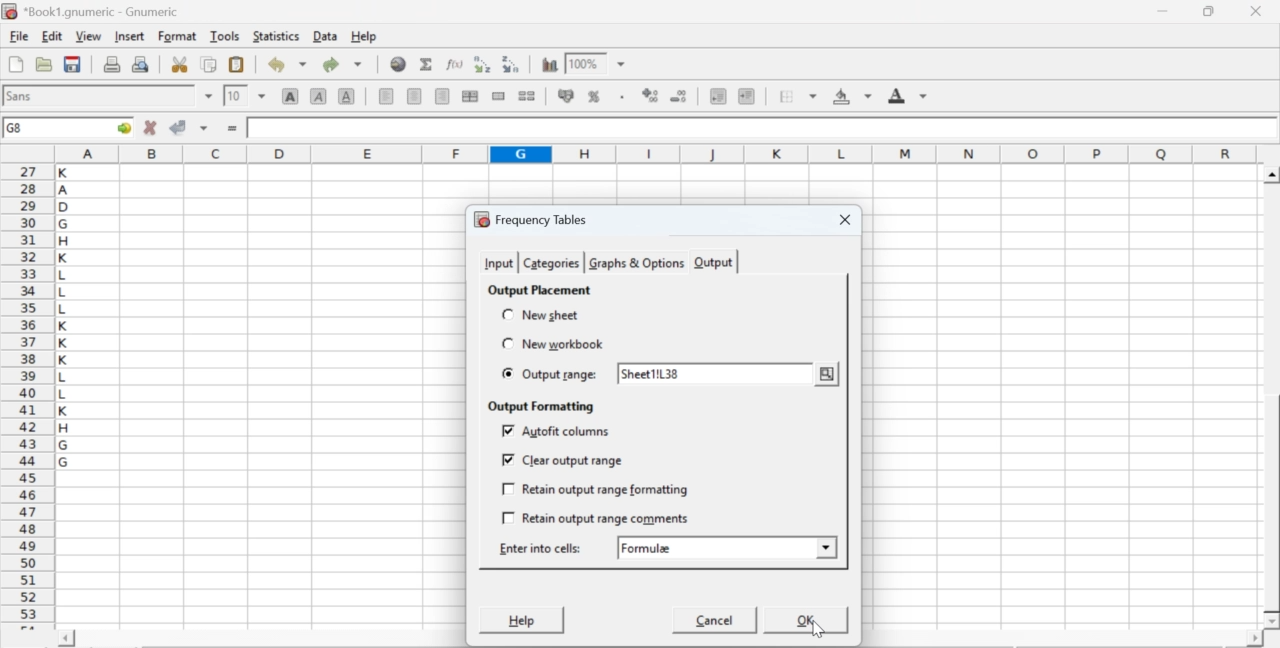  What do you see at coordinates (648, 548) in the screenshot?
I see `formulae` at bounding box center [648, 548].